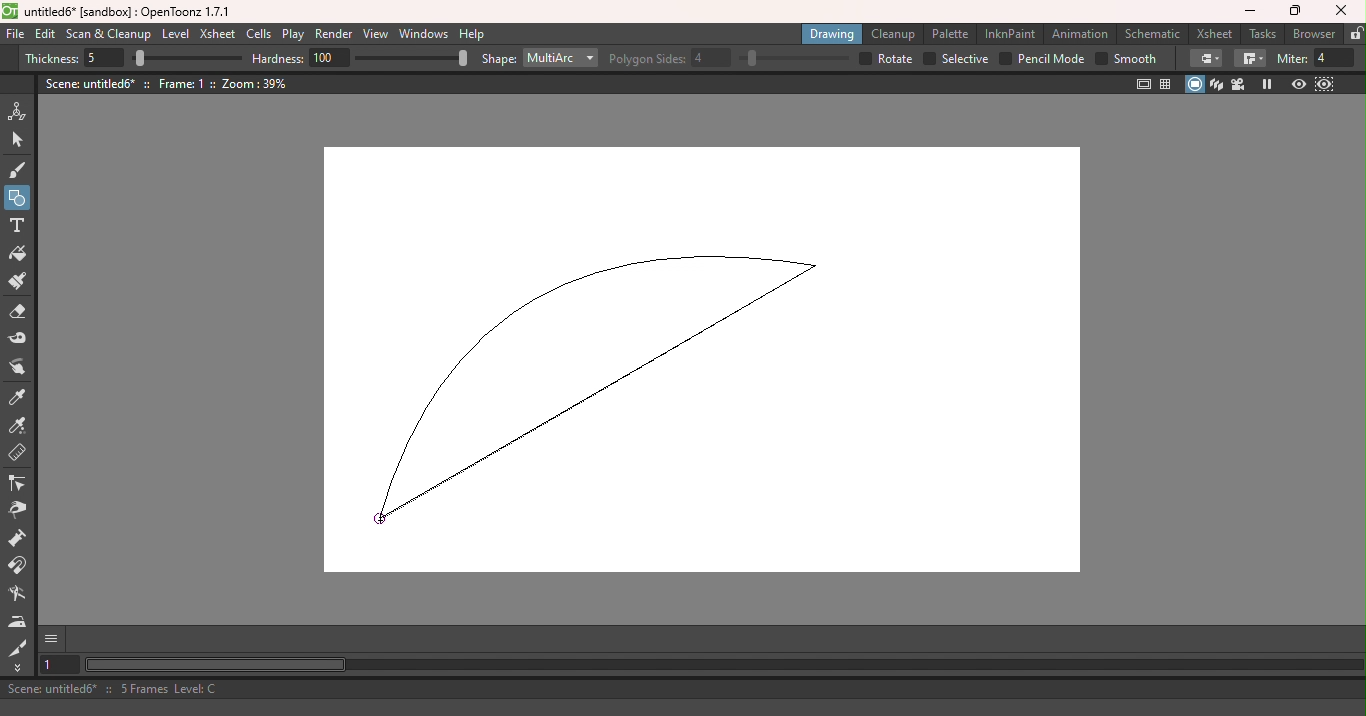 Image resolution: width=1366 pixels, height=716 pixels. Describe the element at coordinates (424, 34) in the screenshot. I see `Windows` at that location.